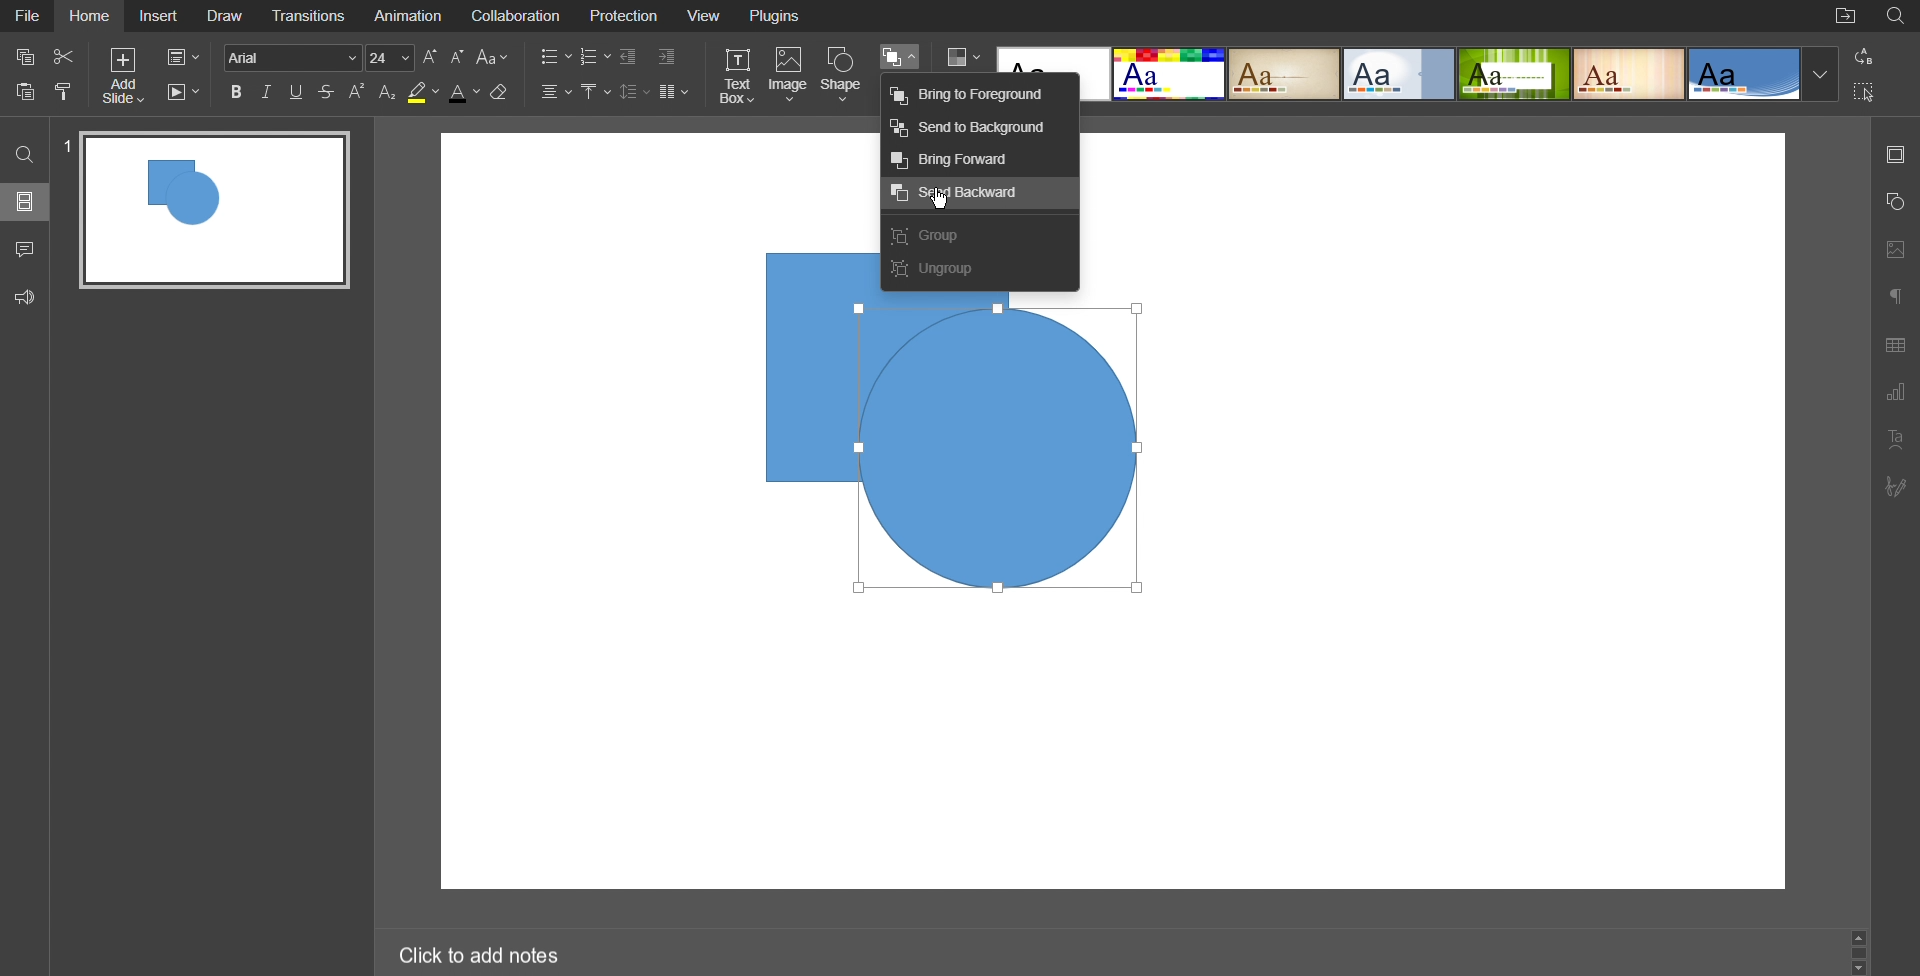  I want to click on Add Slide, so click(123, 75).